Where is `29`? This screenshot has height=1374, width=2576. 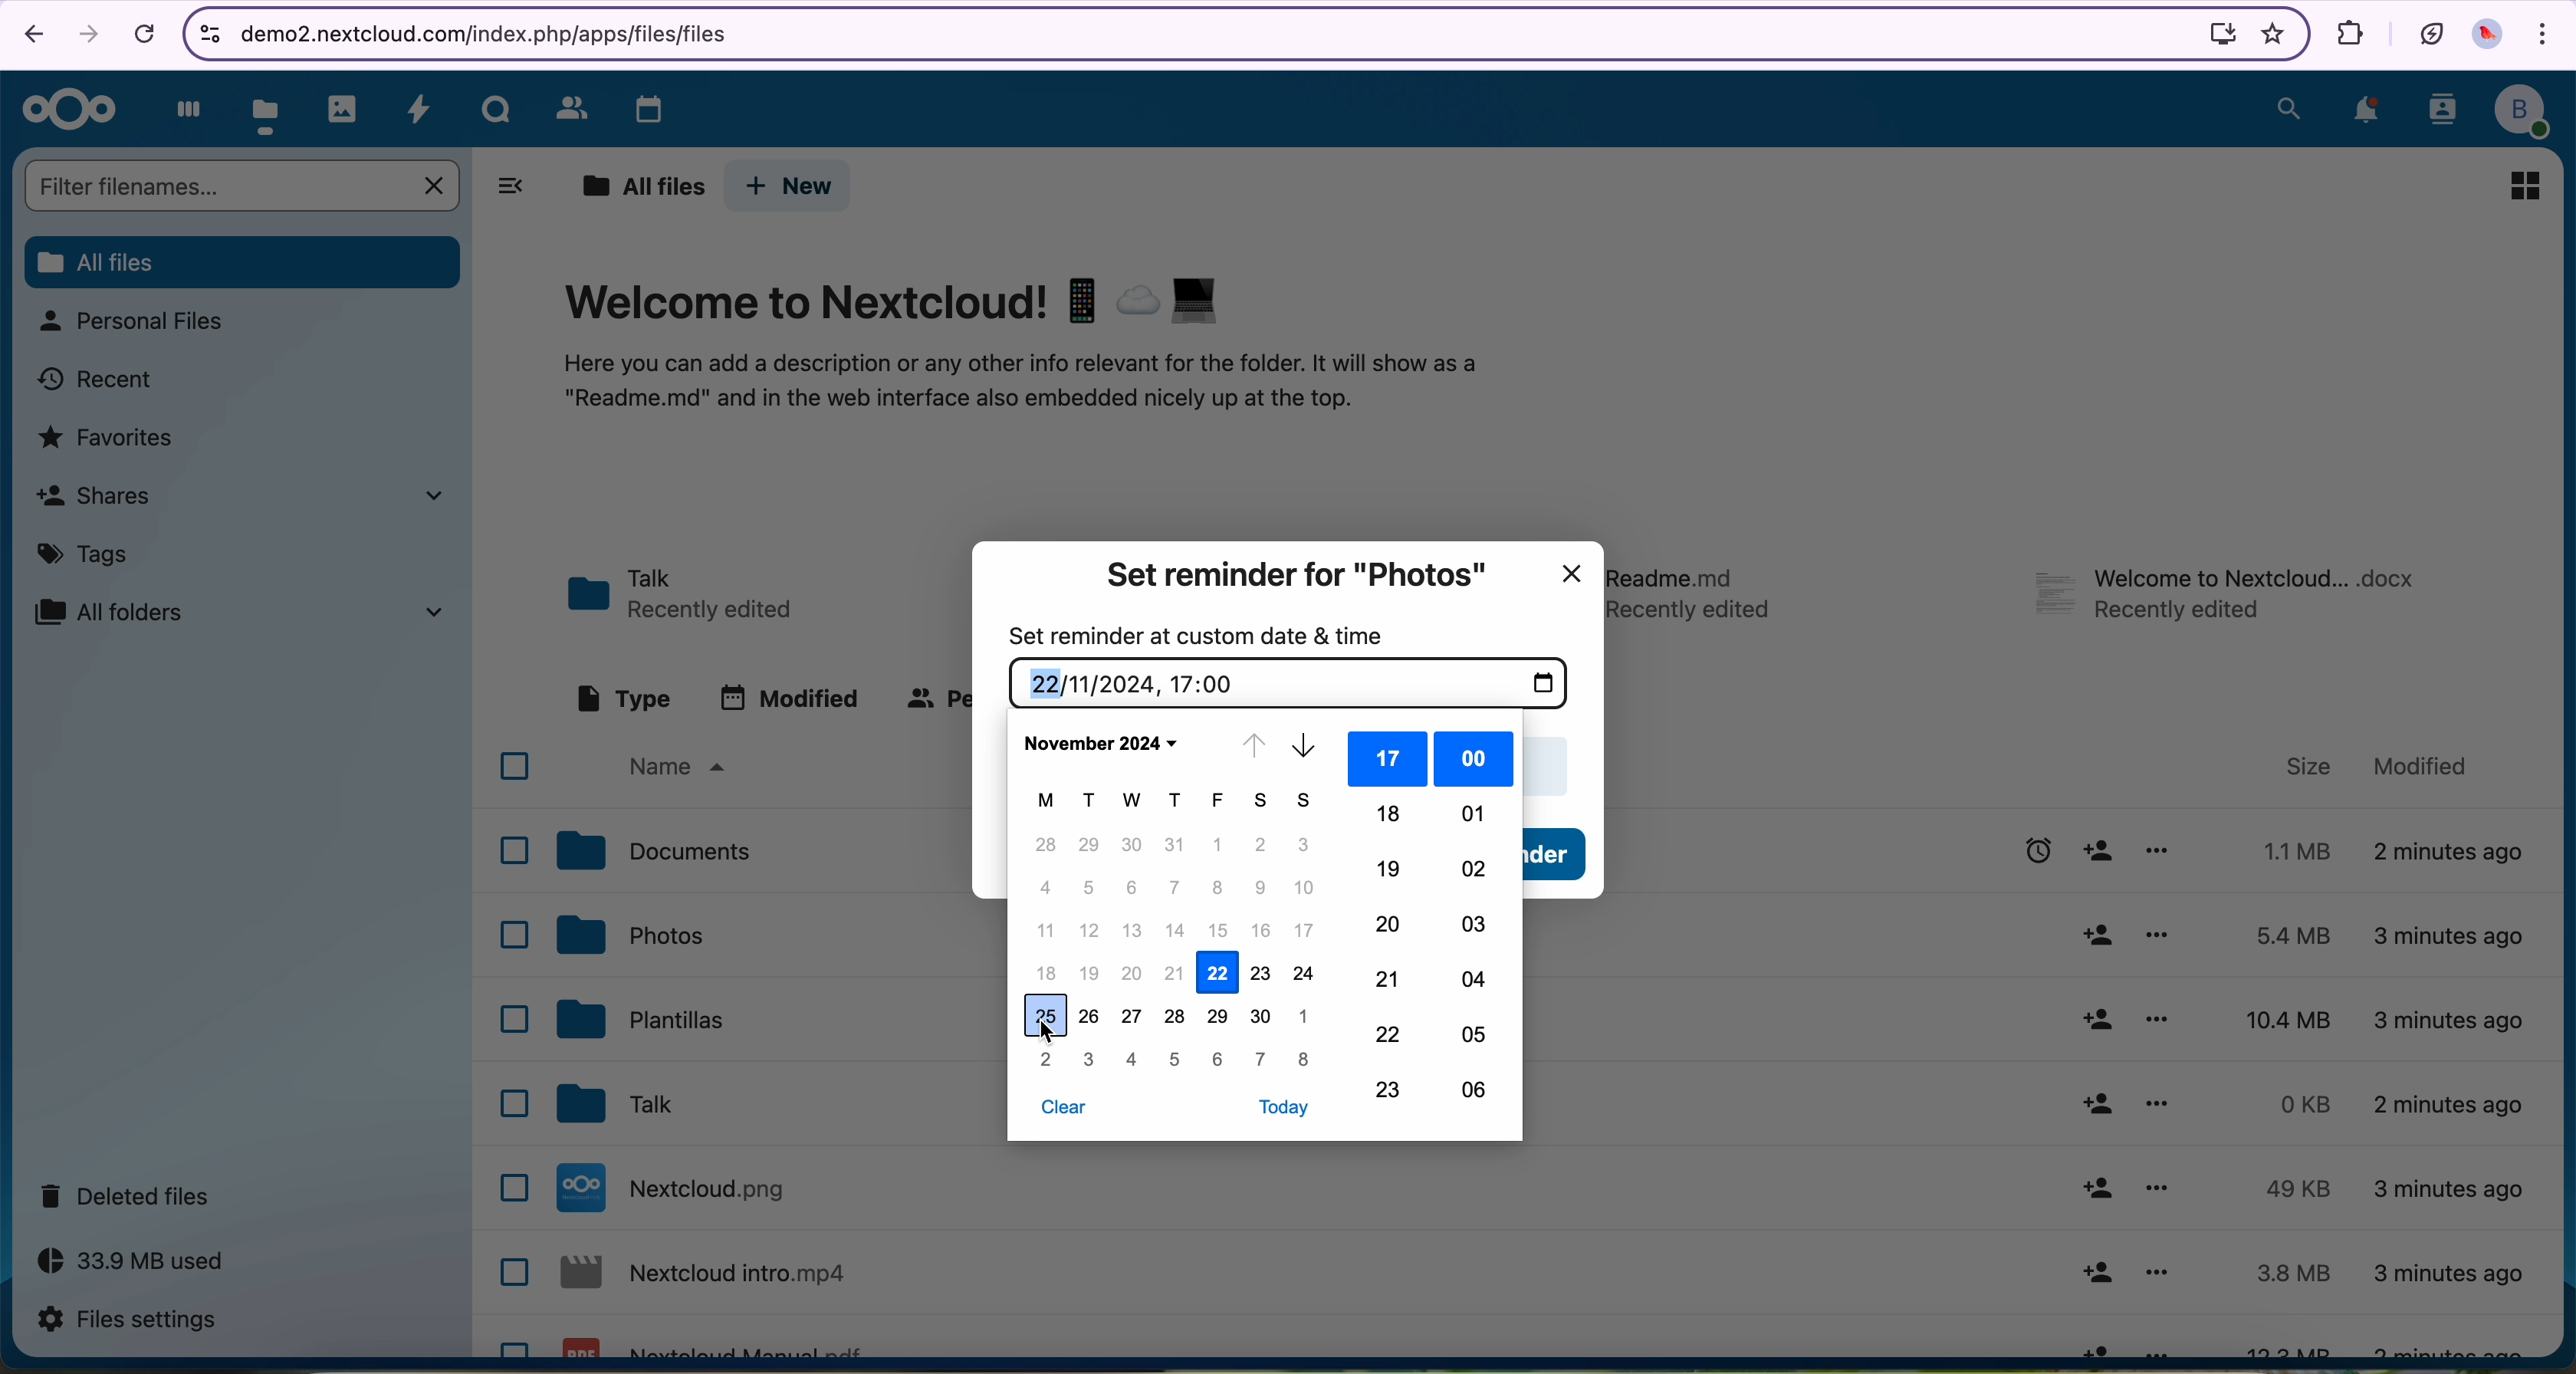
29 is located at coordinates (1092, 844).